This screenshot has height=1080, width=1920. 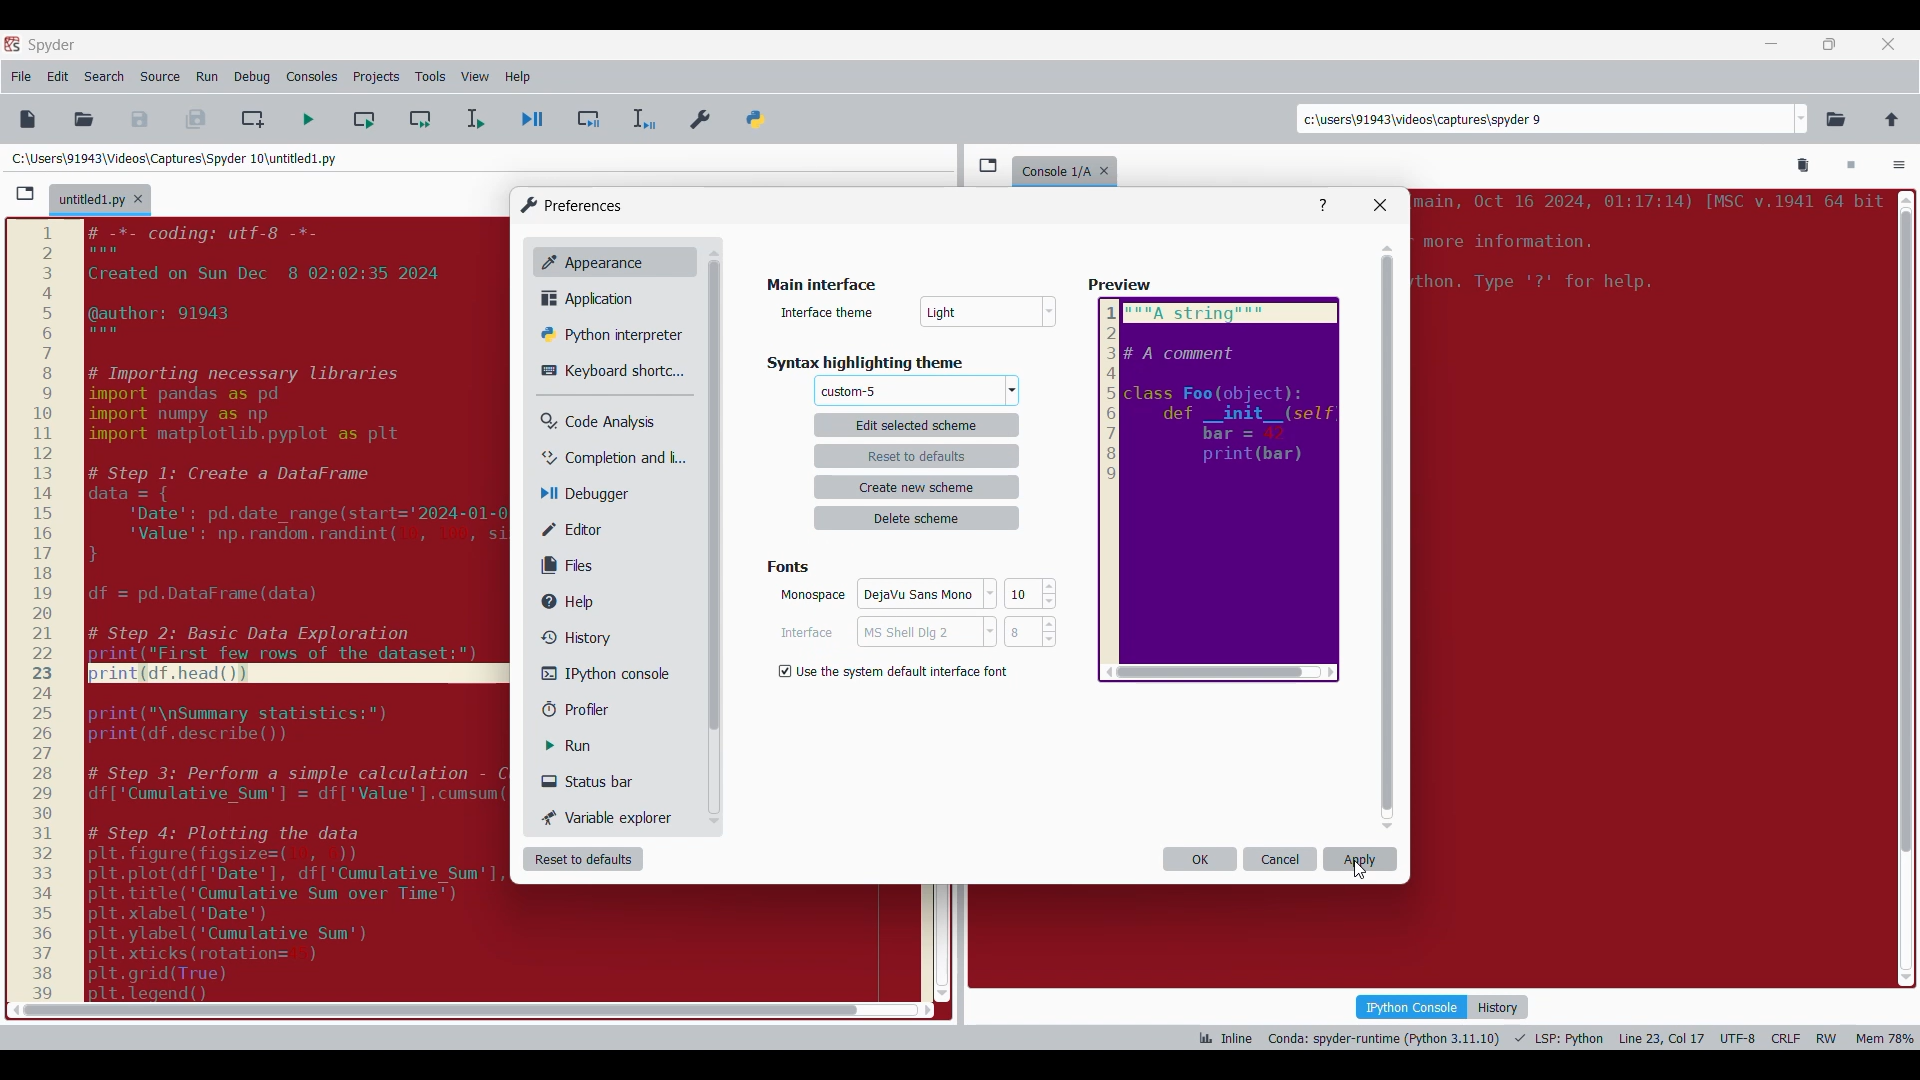 I want to click on Cancel, so click(x=1281, y=859).